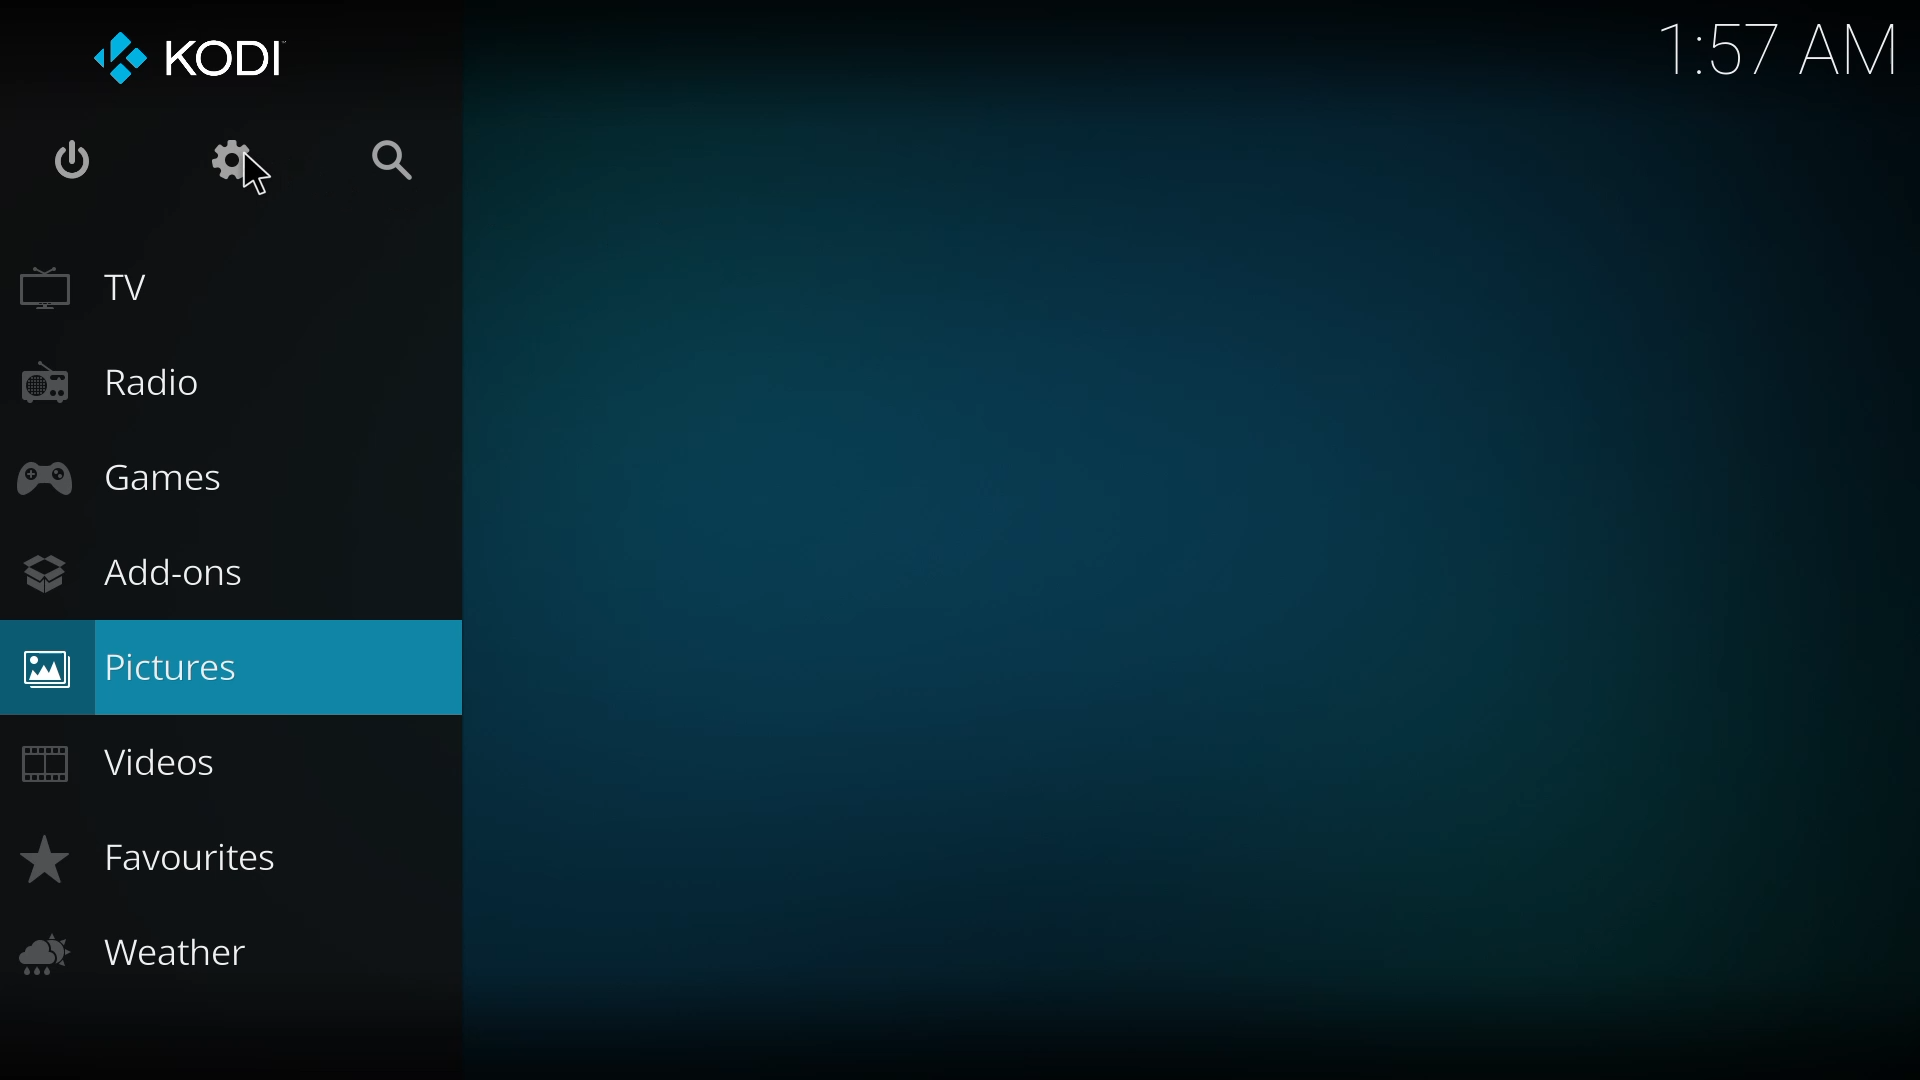 The width and height of the screenshot is (1920, 1080). What do you see at coordinates (397, 159) in the screenshot?
I see `search` at bounding box center [397, 159].